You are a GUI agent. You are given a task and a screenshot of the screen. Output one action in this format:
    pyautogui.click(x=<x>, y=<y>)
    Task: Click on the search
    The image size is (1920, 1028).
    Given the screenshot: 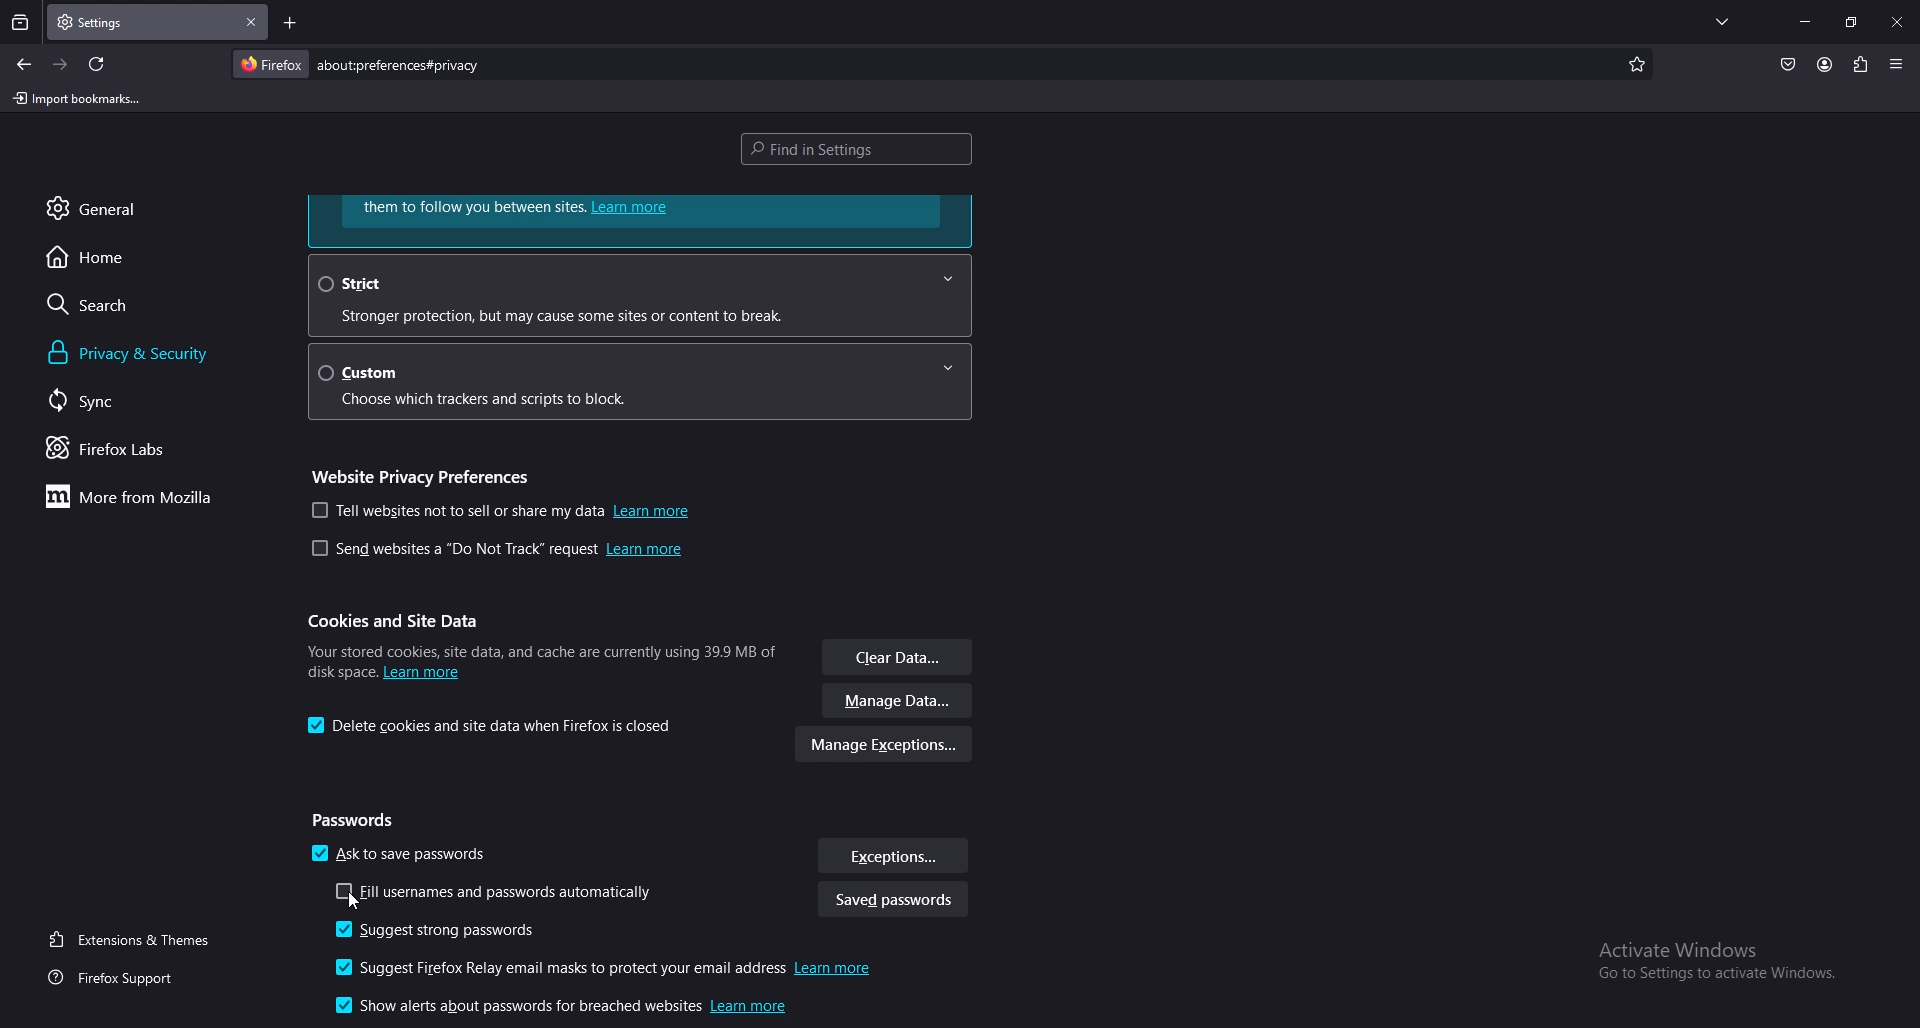 What is the action you would take?
    pyautogui.click(x=123, y=304)
    